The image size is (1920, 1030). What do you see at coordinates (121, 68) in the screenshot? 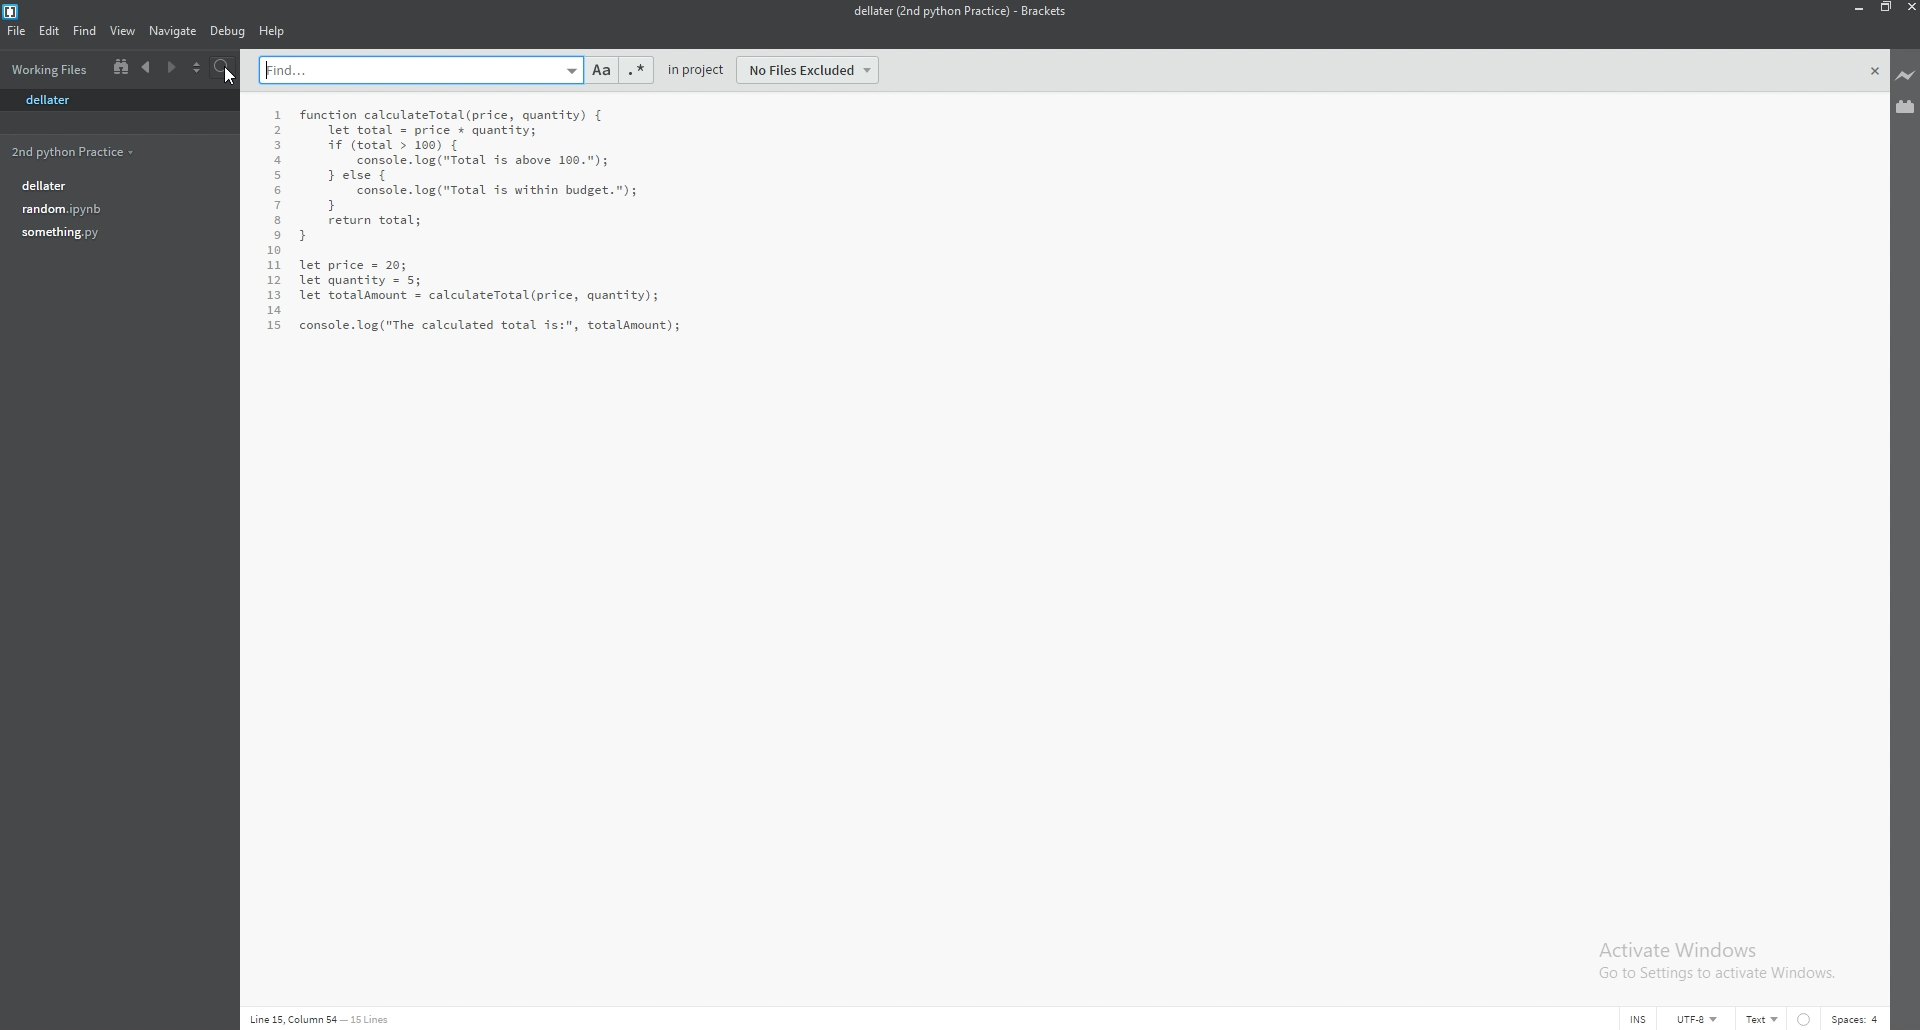
I see `split view` at bounding box center [121, 68].